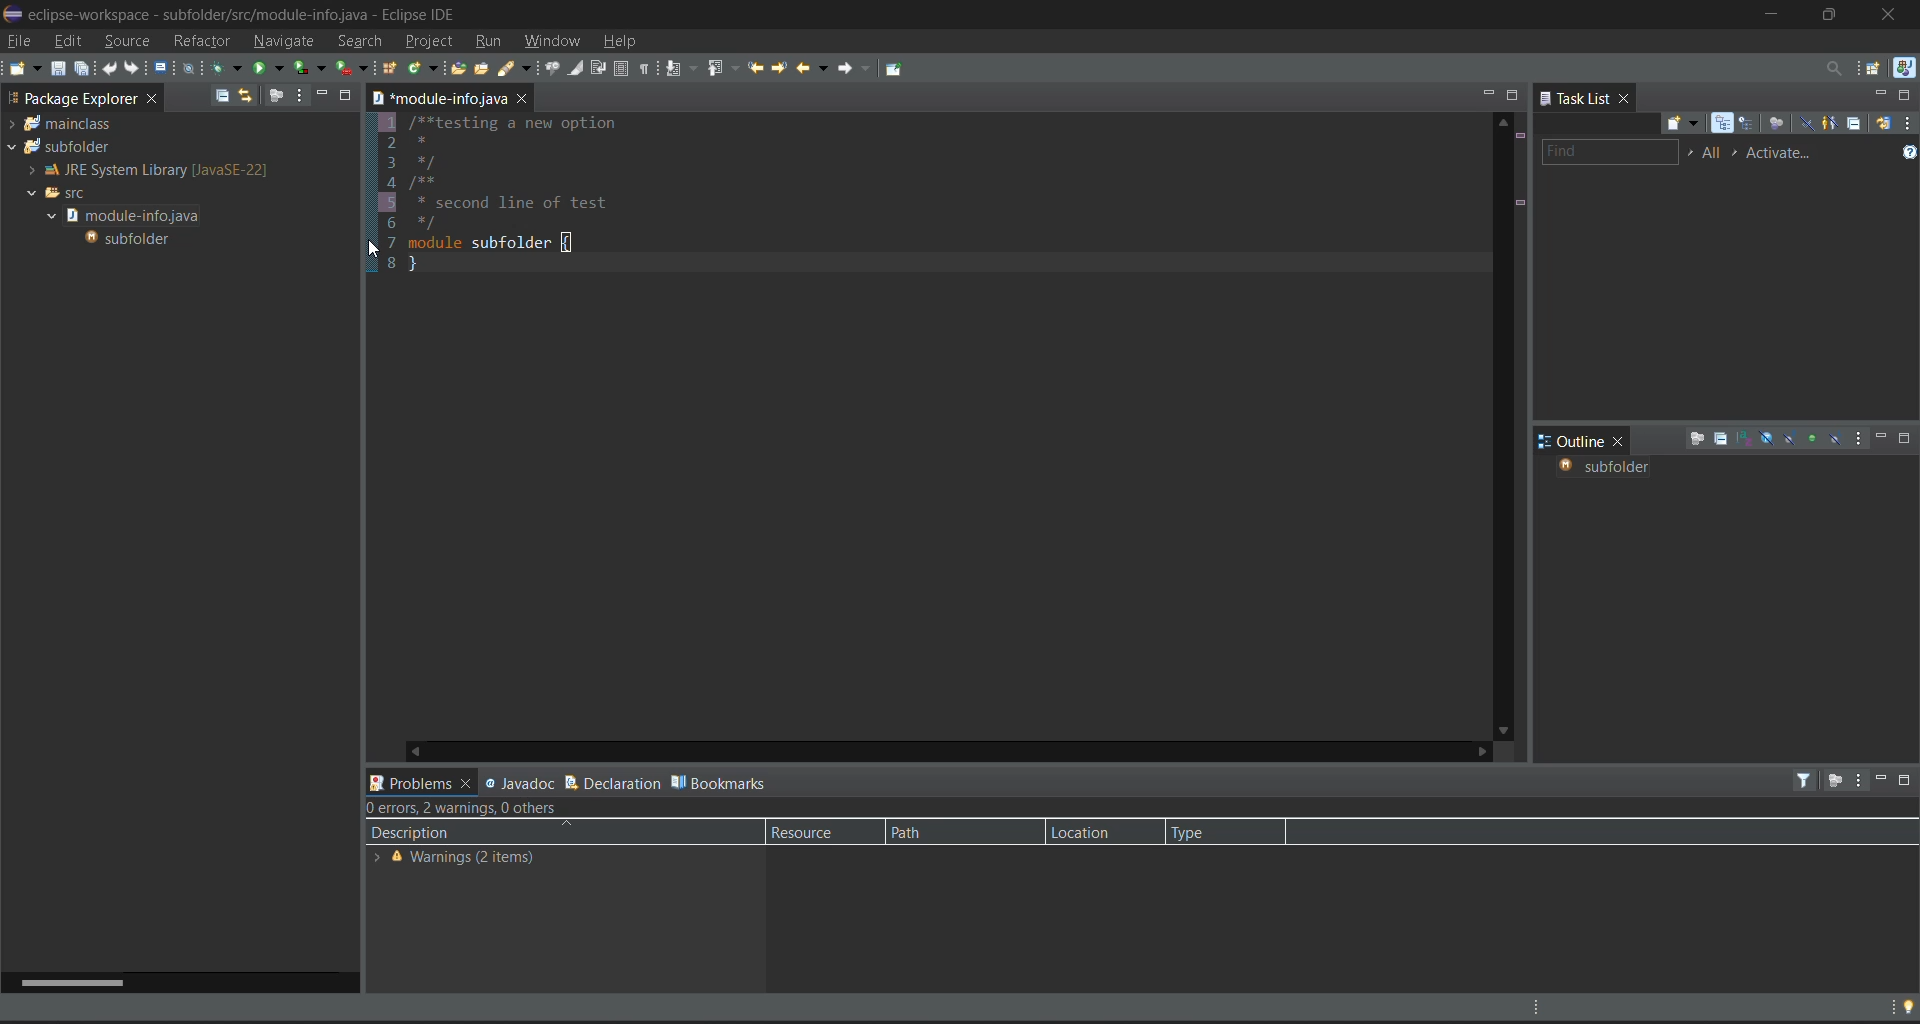 The height and width of the screenshot is (1024, 1920). I want to click on previous annotation, so click(728, 69).